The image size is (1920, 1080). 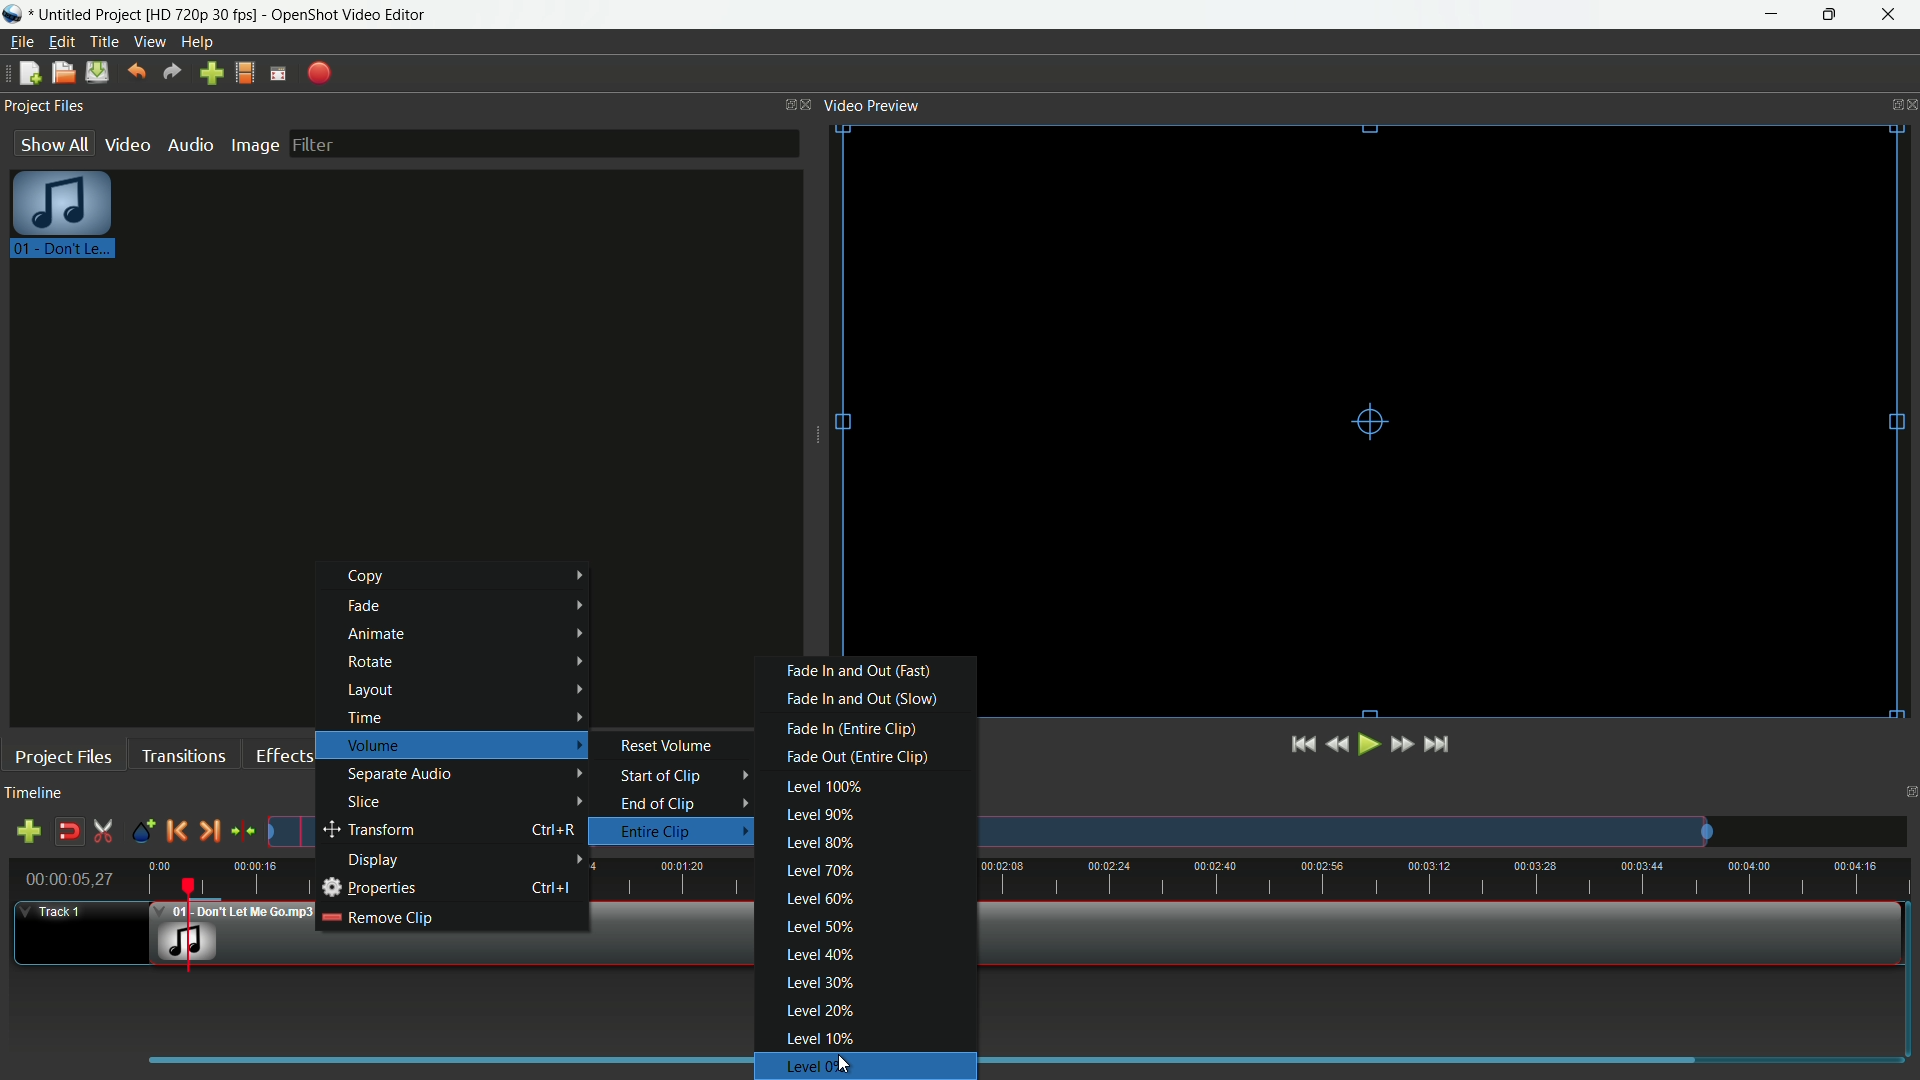 What do you see at coordinates (286, 756) in the screenshot?
I see `effects` at bounding box center [286, 756].